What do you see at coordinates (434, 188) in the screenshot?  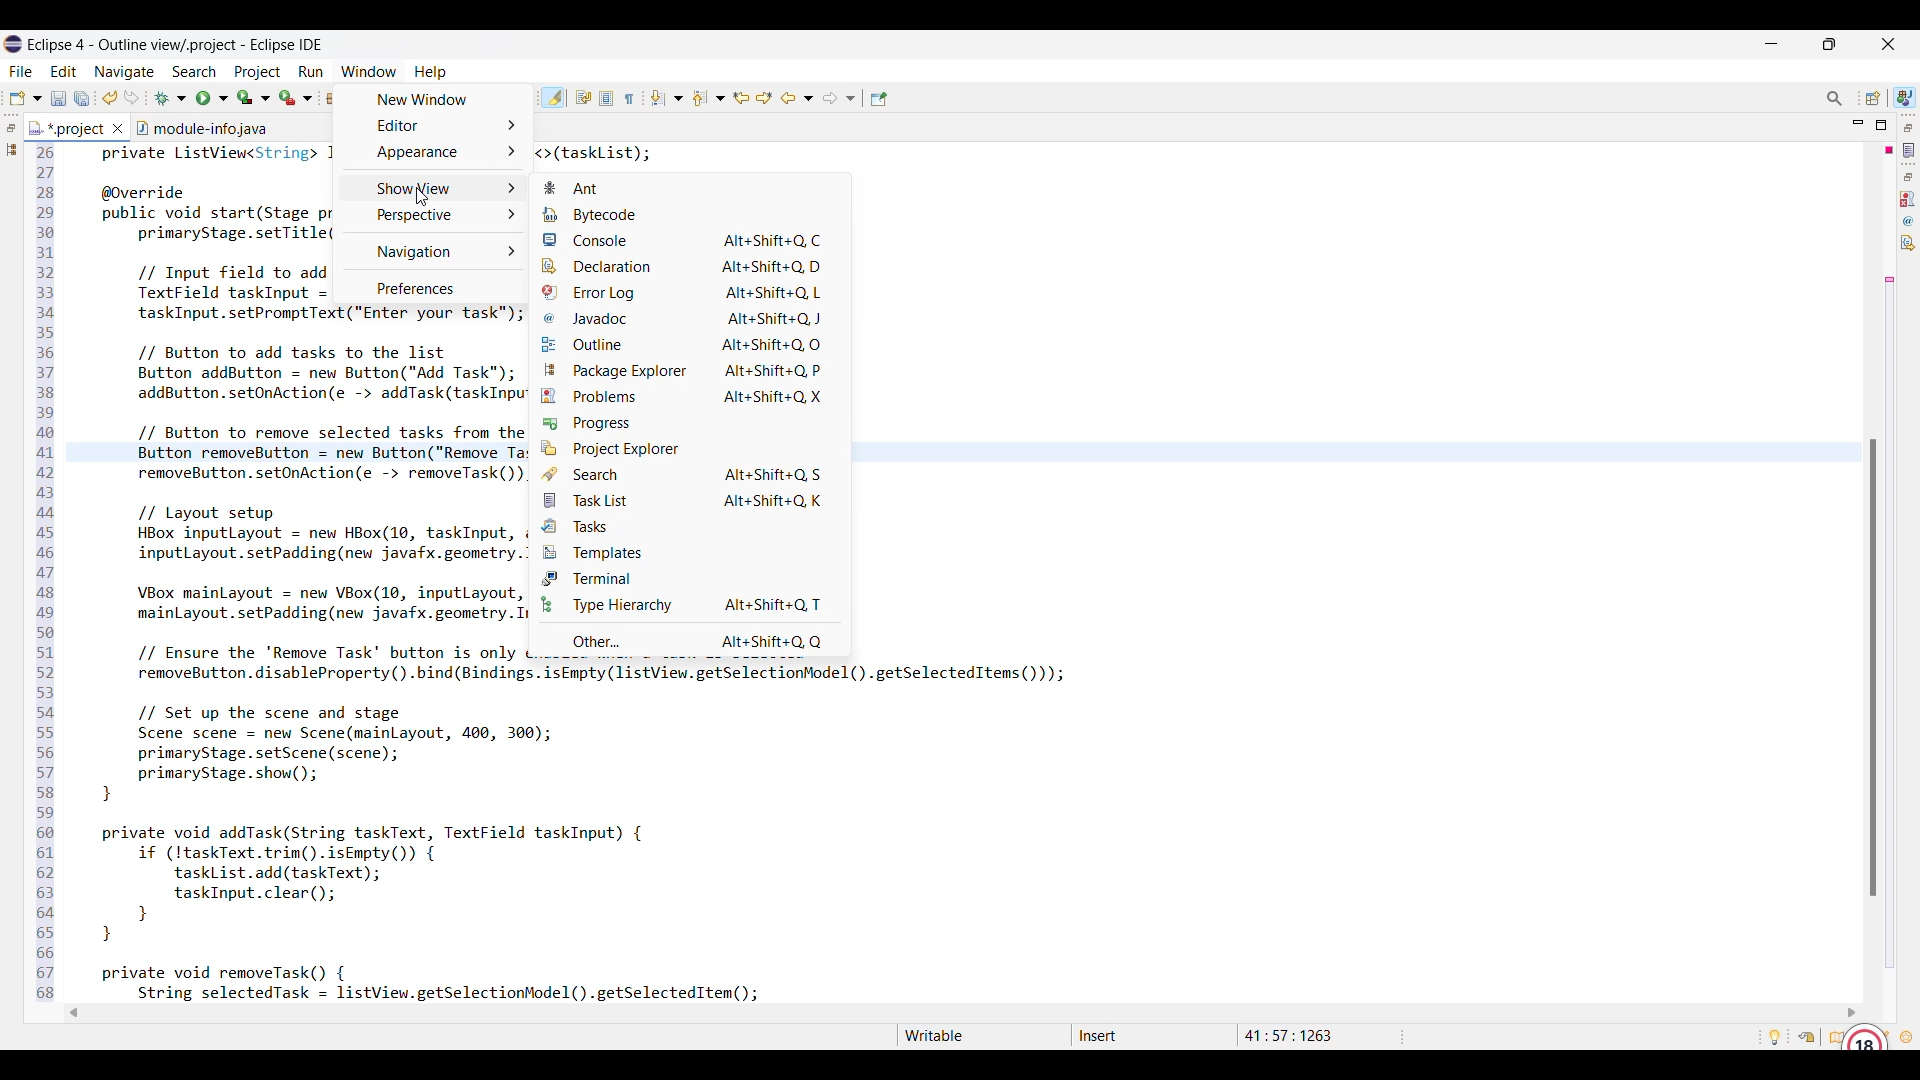 I see `Show view options` at bounding box center [434, 188].